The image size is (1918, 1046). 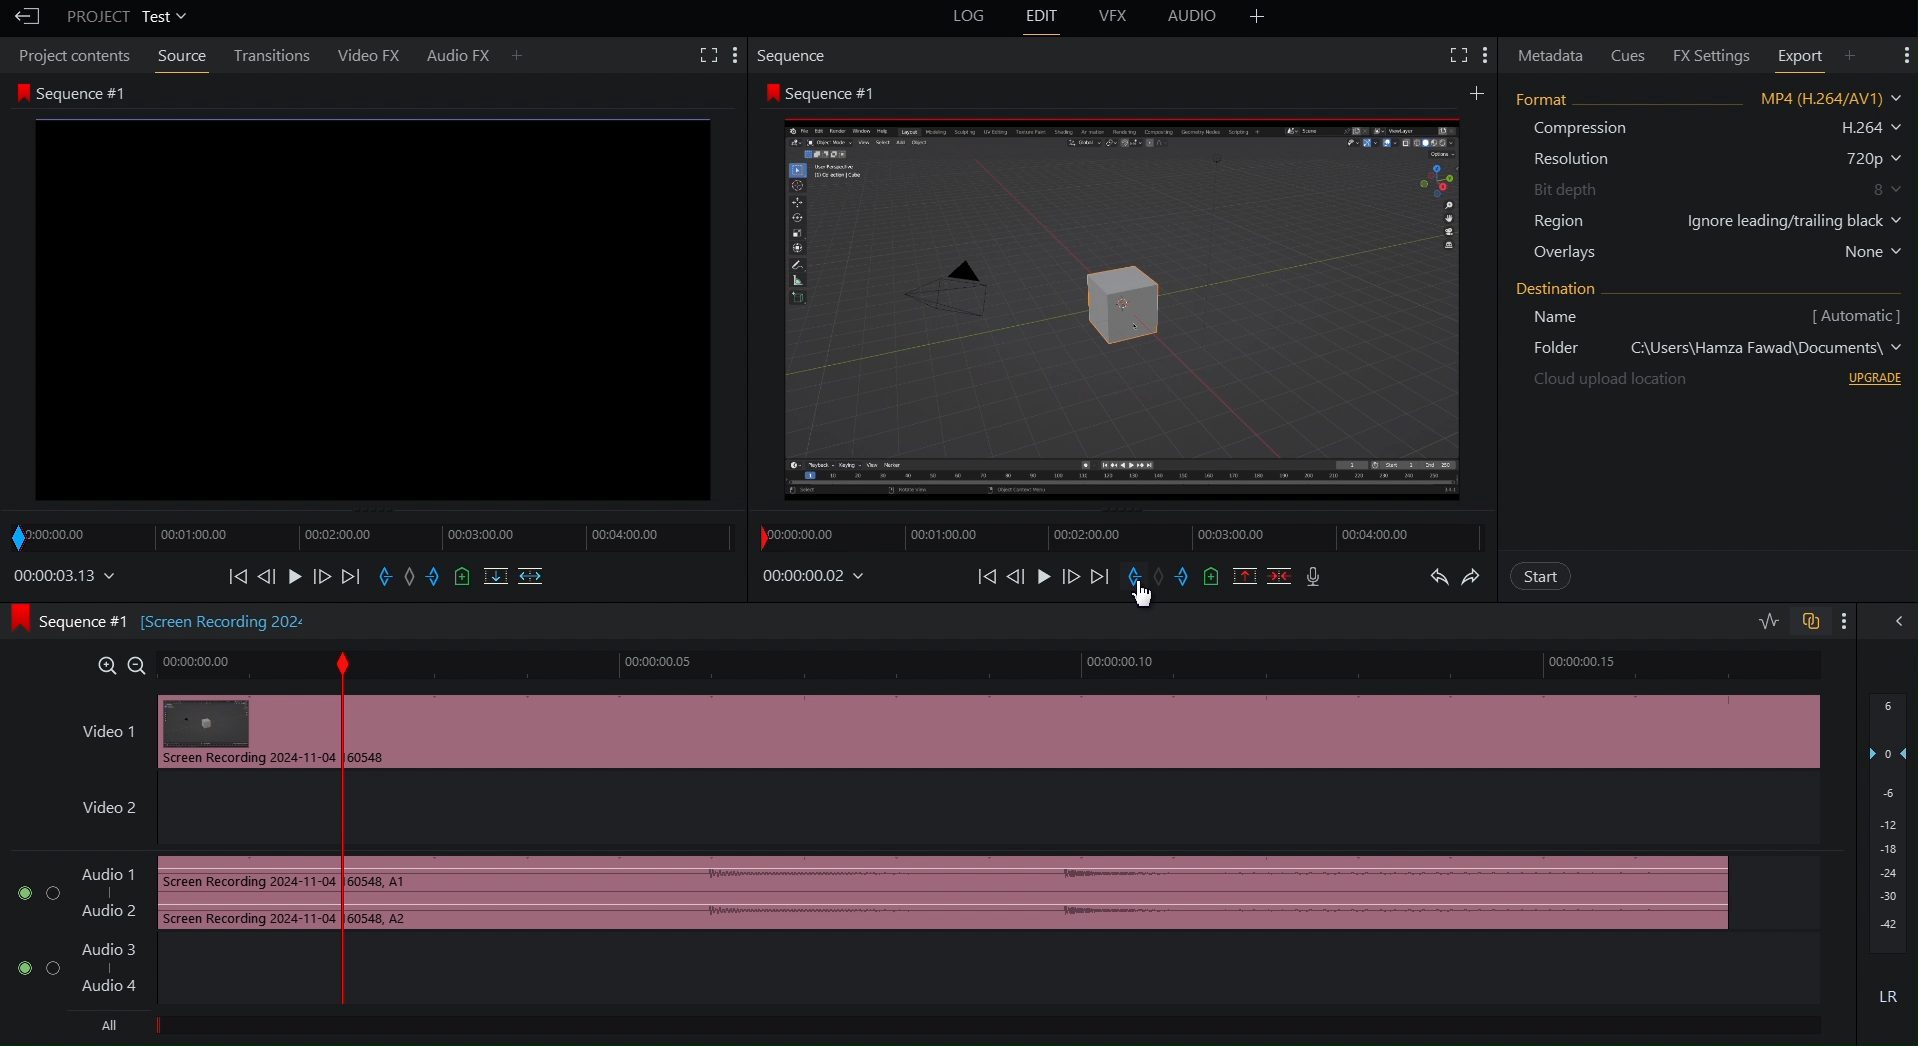 What do you see at coordinates (1713, 335) in the screenshot?
I see `Destination` at bounding box center [1713, 335].